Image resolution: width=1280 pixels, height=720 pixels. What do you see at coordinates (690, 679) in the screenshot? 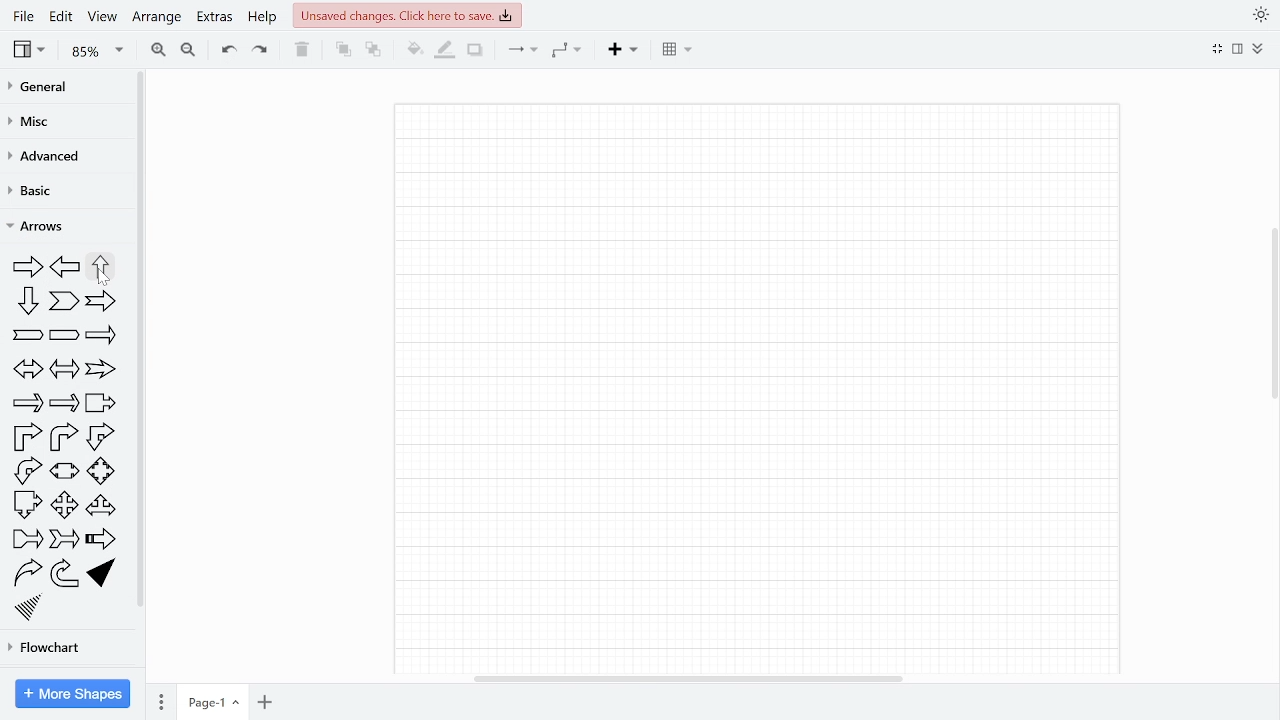
I see `Horizontal scrollbar` at bounding box center [690, 679].